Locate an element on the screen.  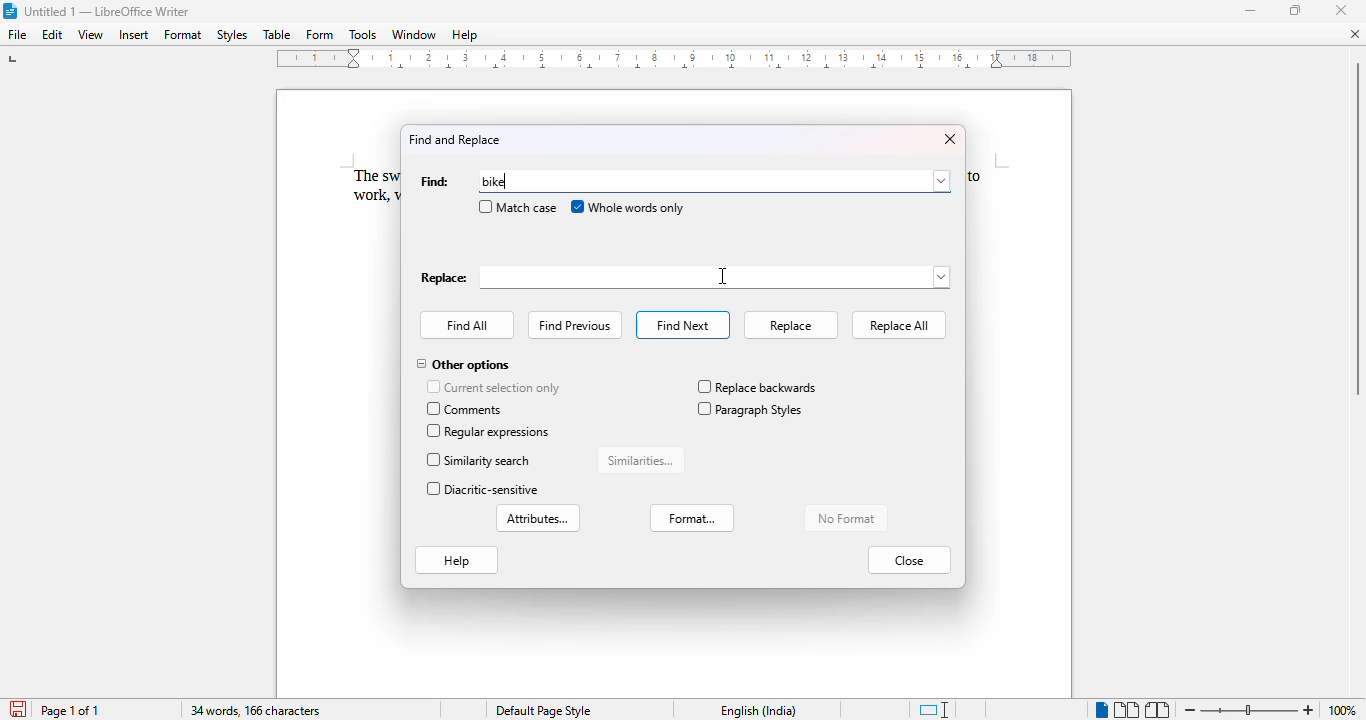
view is located at coordinates (90, 34).